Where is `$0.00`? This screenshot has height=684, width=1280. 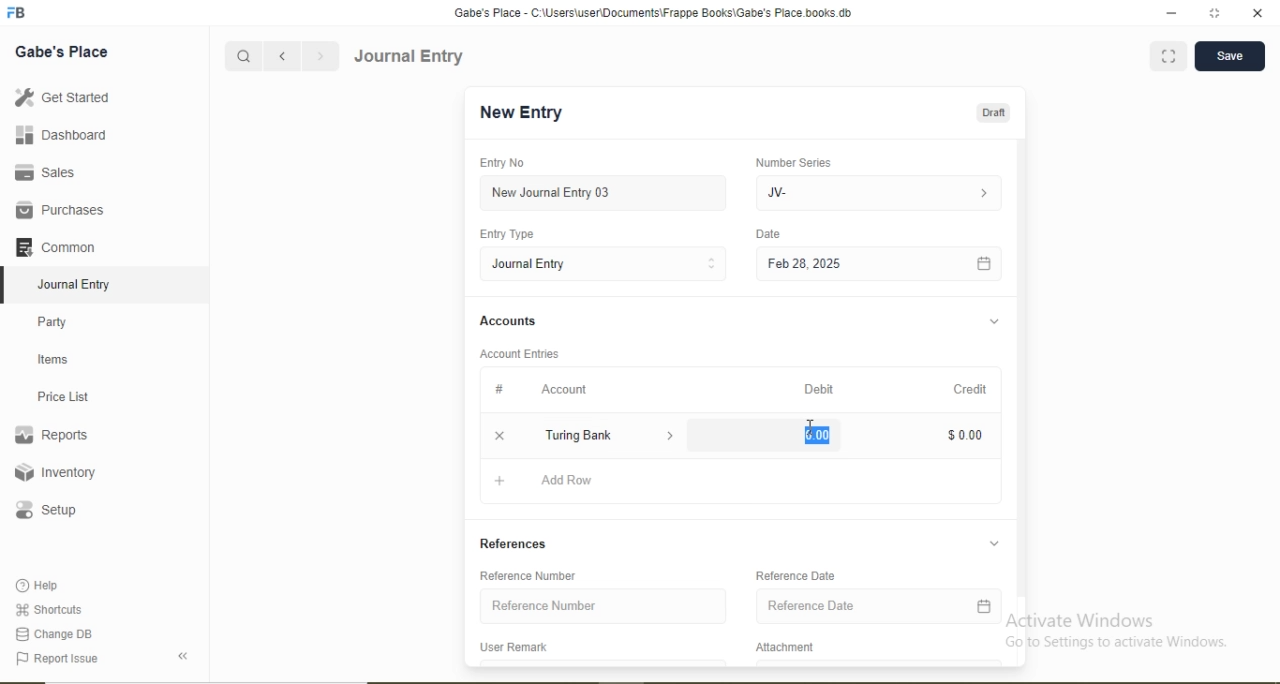 $0.00 is located at coordinates (965, 435).